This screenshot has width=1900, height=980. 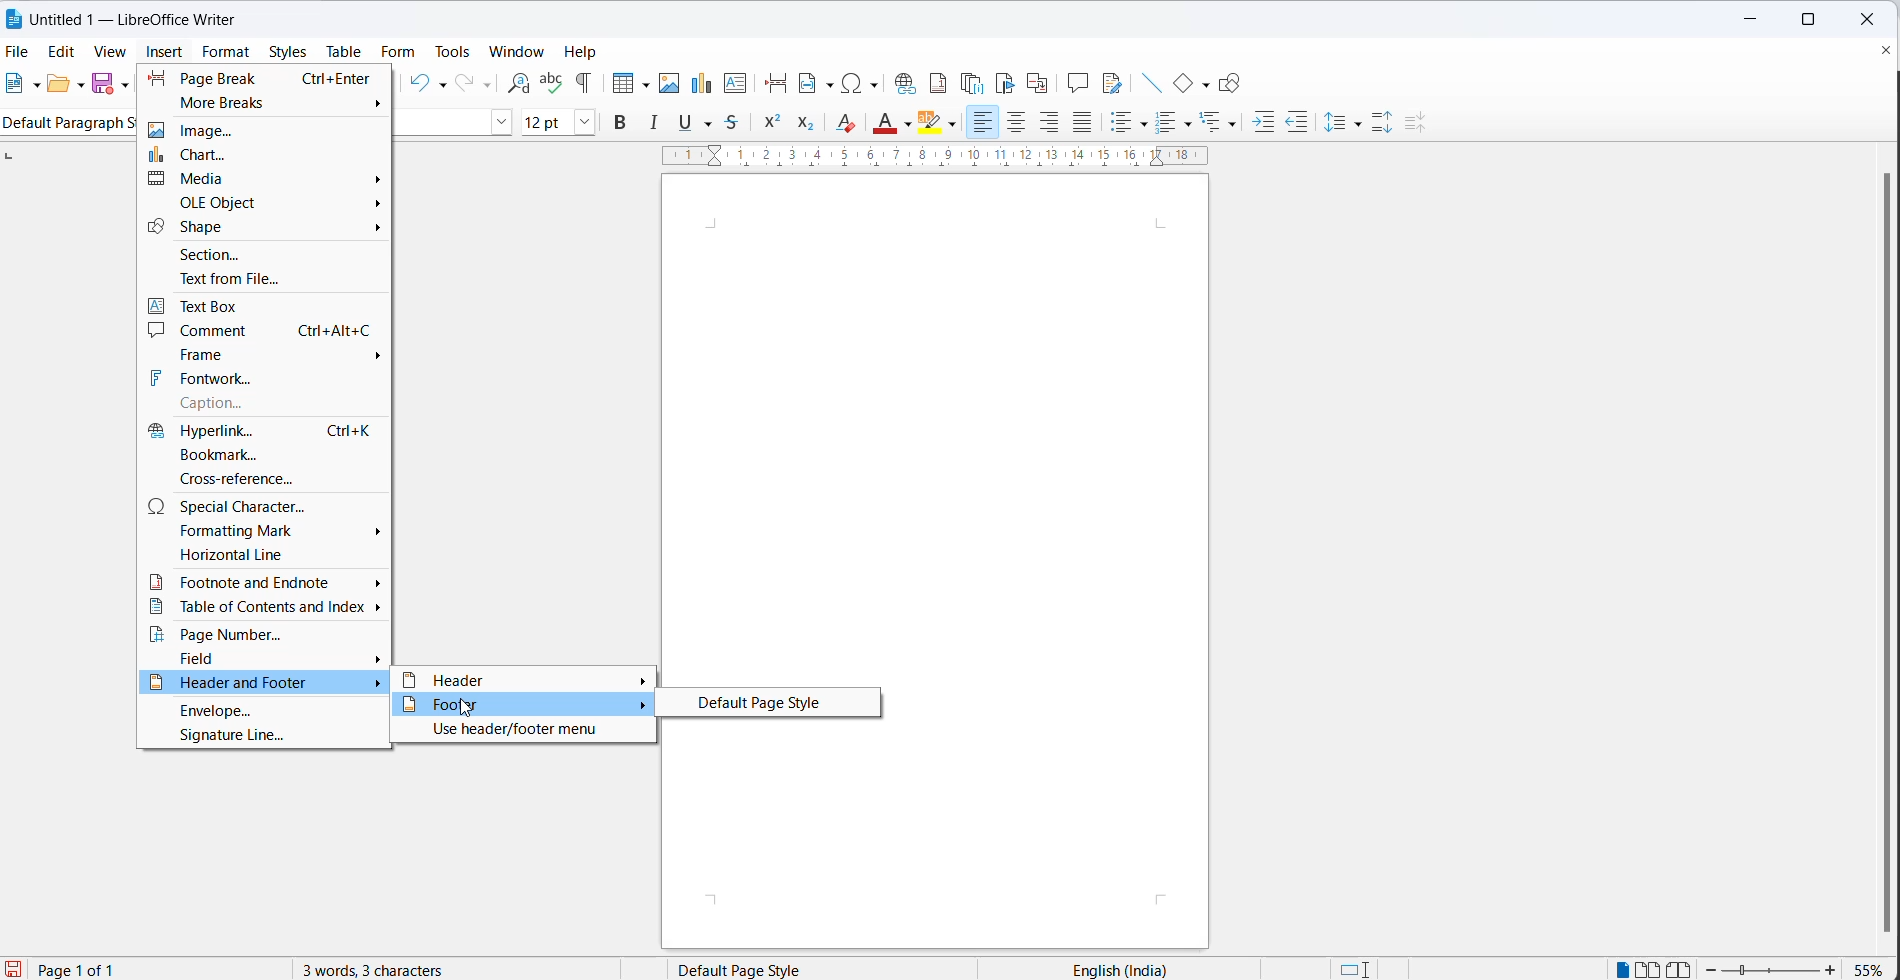 I want to click on toggle ordered list , so click(x=1124, y=124).